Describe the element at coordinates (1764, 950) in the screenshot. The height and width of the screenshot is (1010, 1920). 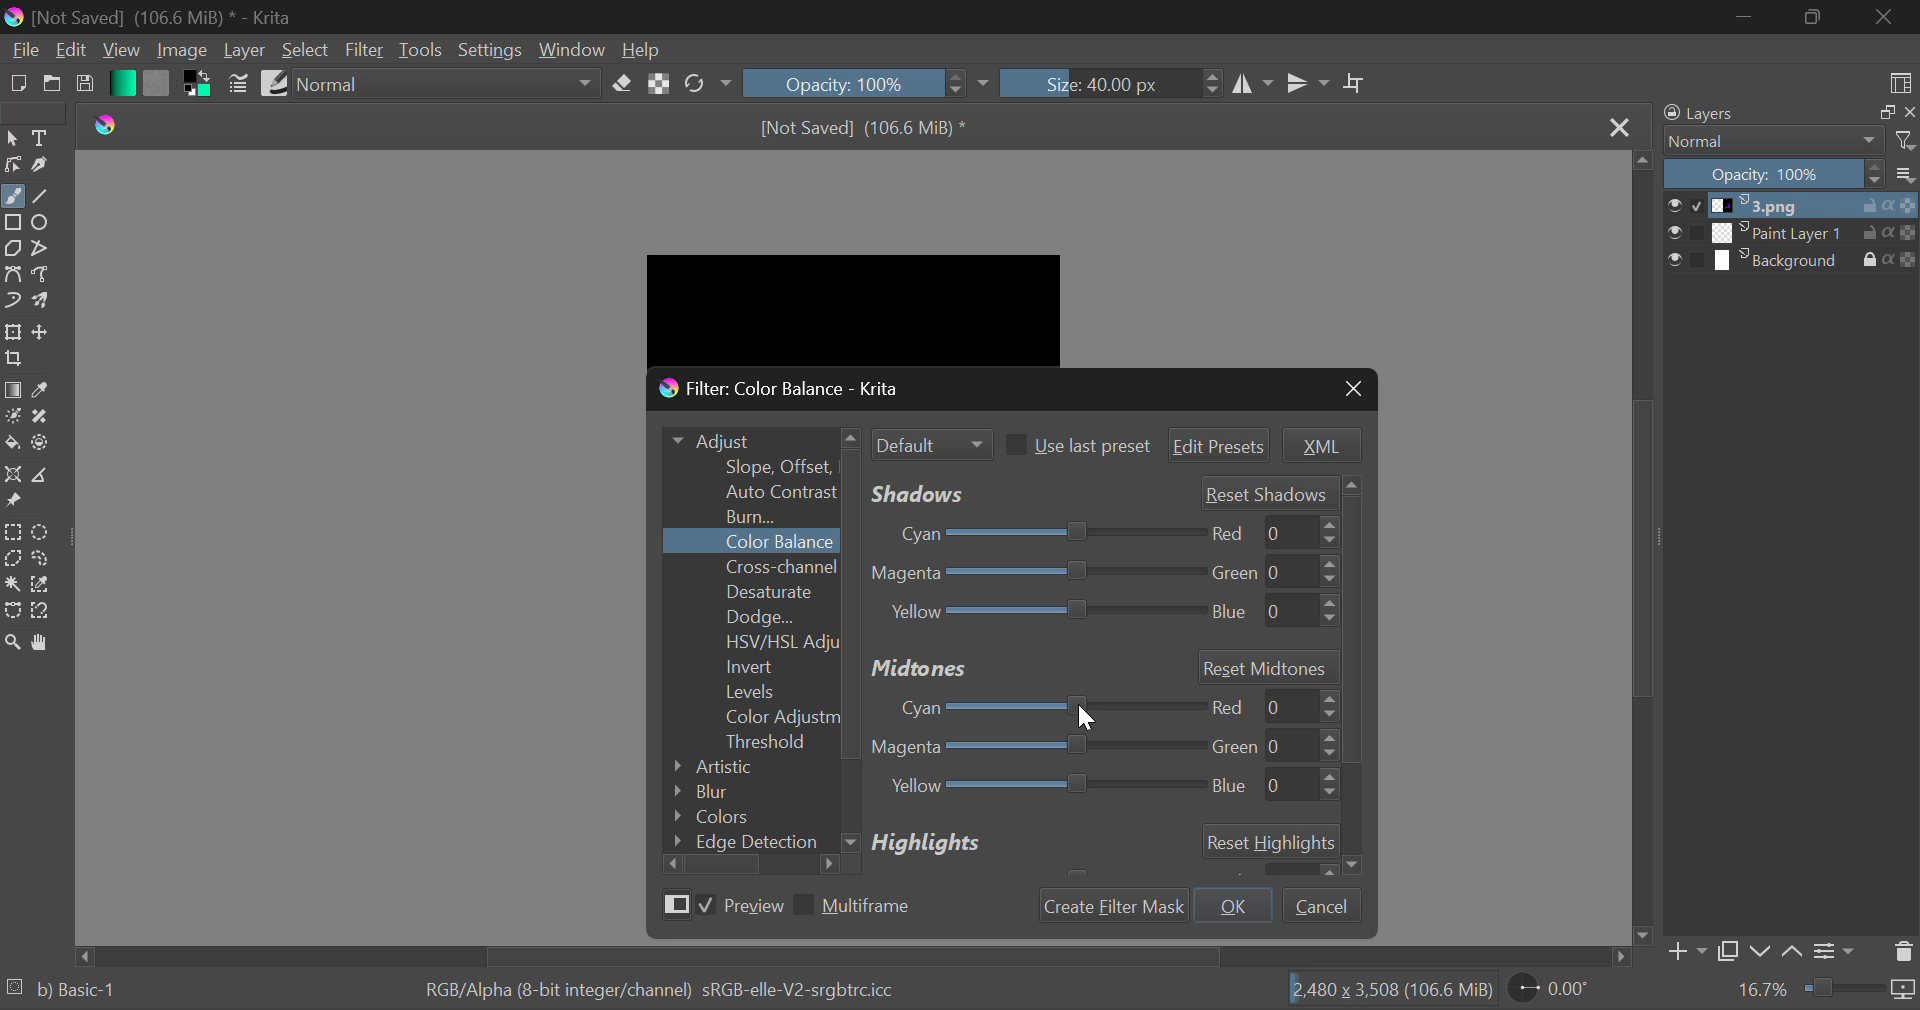
I see `Move Layer Down` at that location.